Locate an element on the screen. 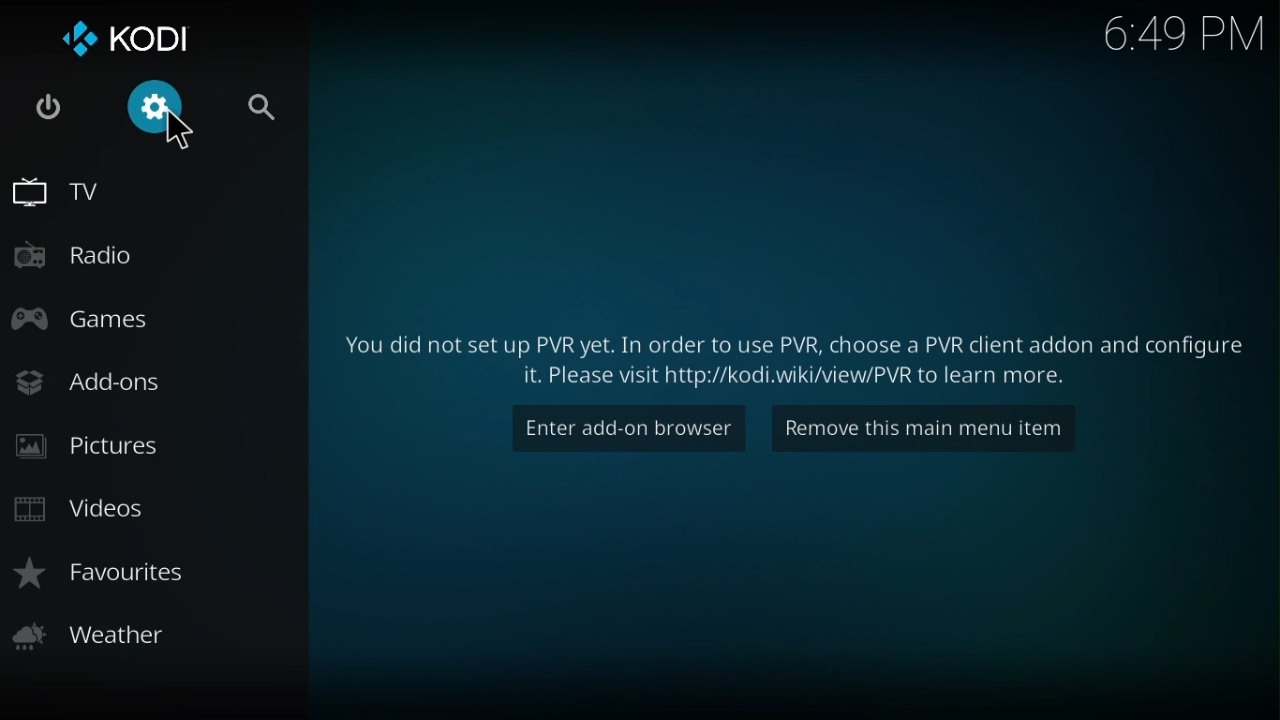 The image size is (1280, 720). Exit is located at coordinates (48, 113).